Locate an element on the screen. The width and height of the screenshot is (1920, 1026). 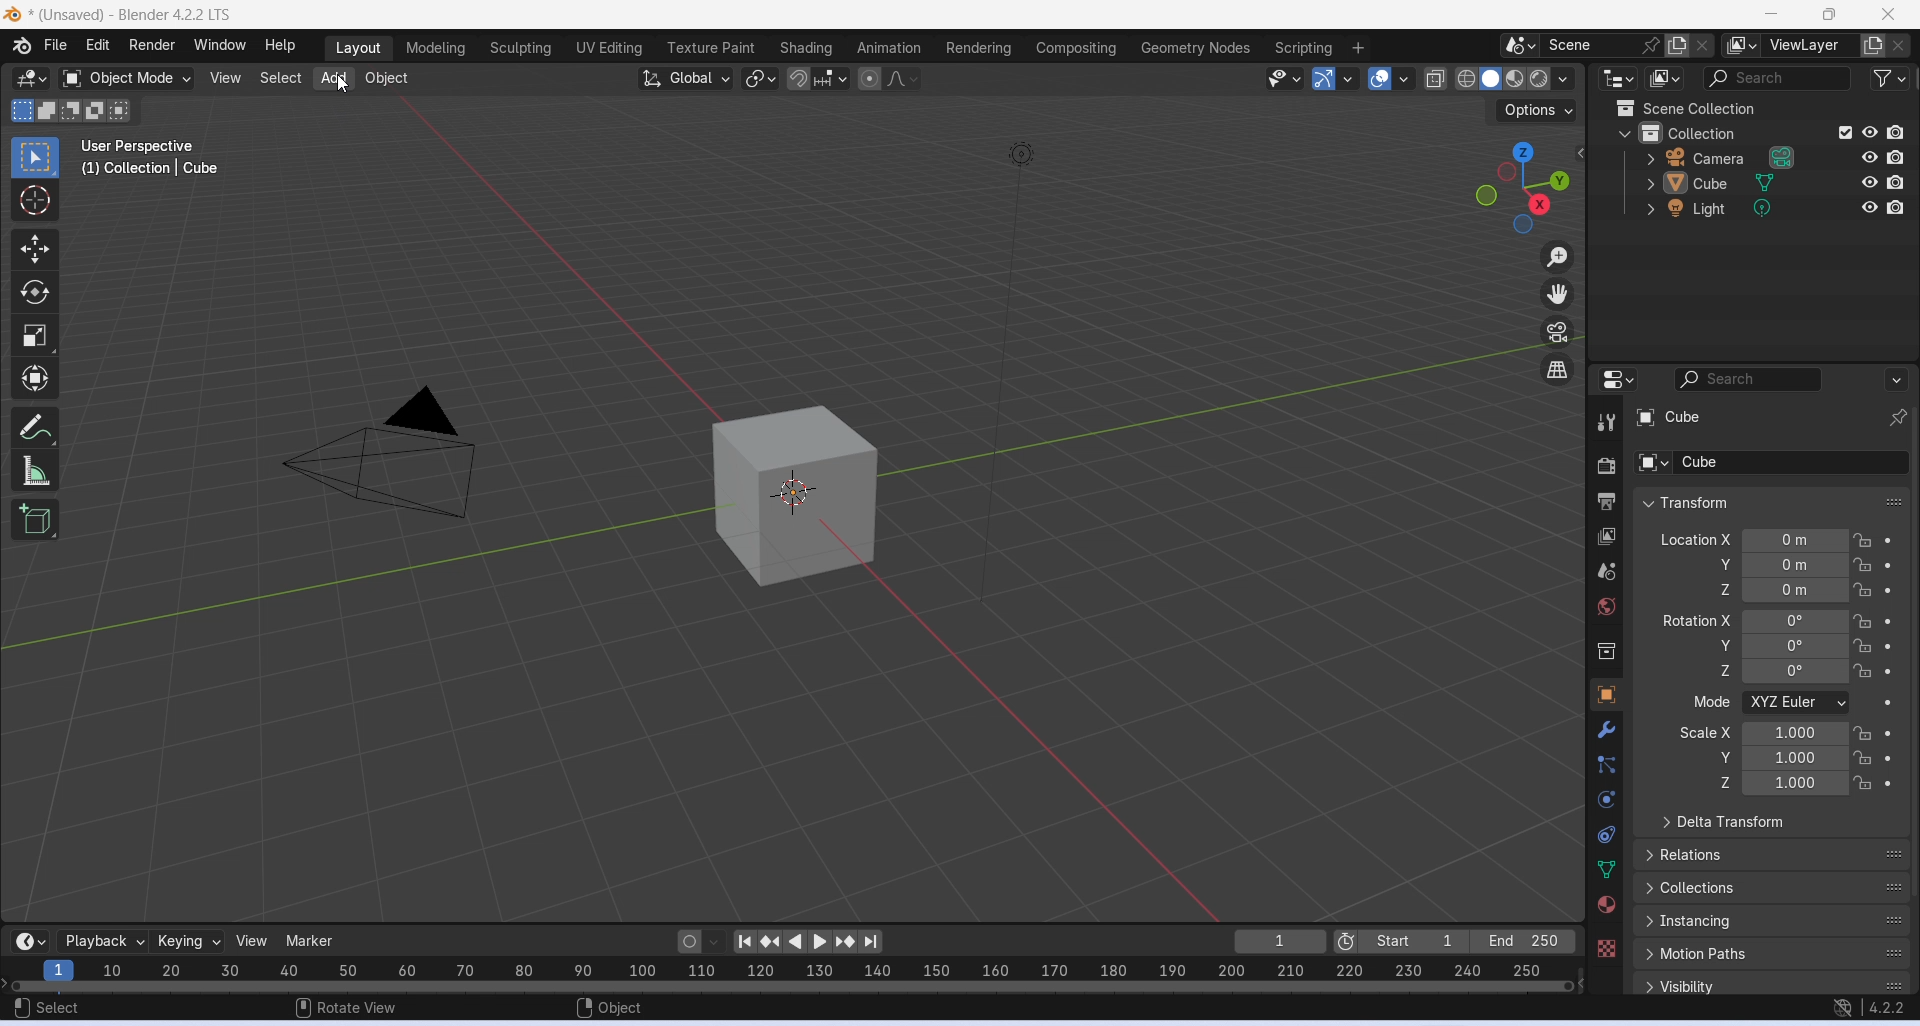
cursor is located at coordinates (345, 85).